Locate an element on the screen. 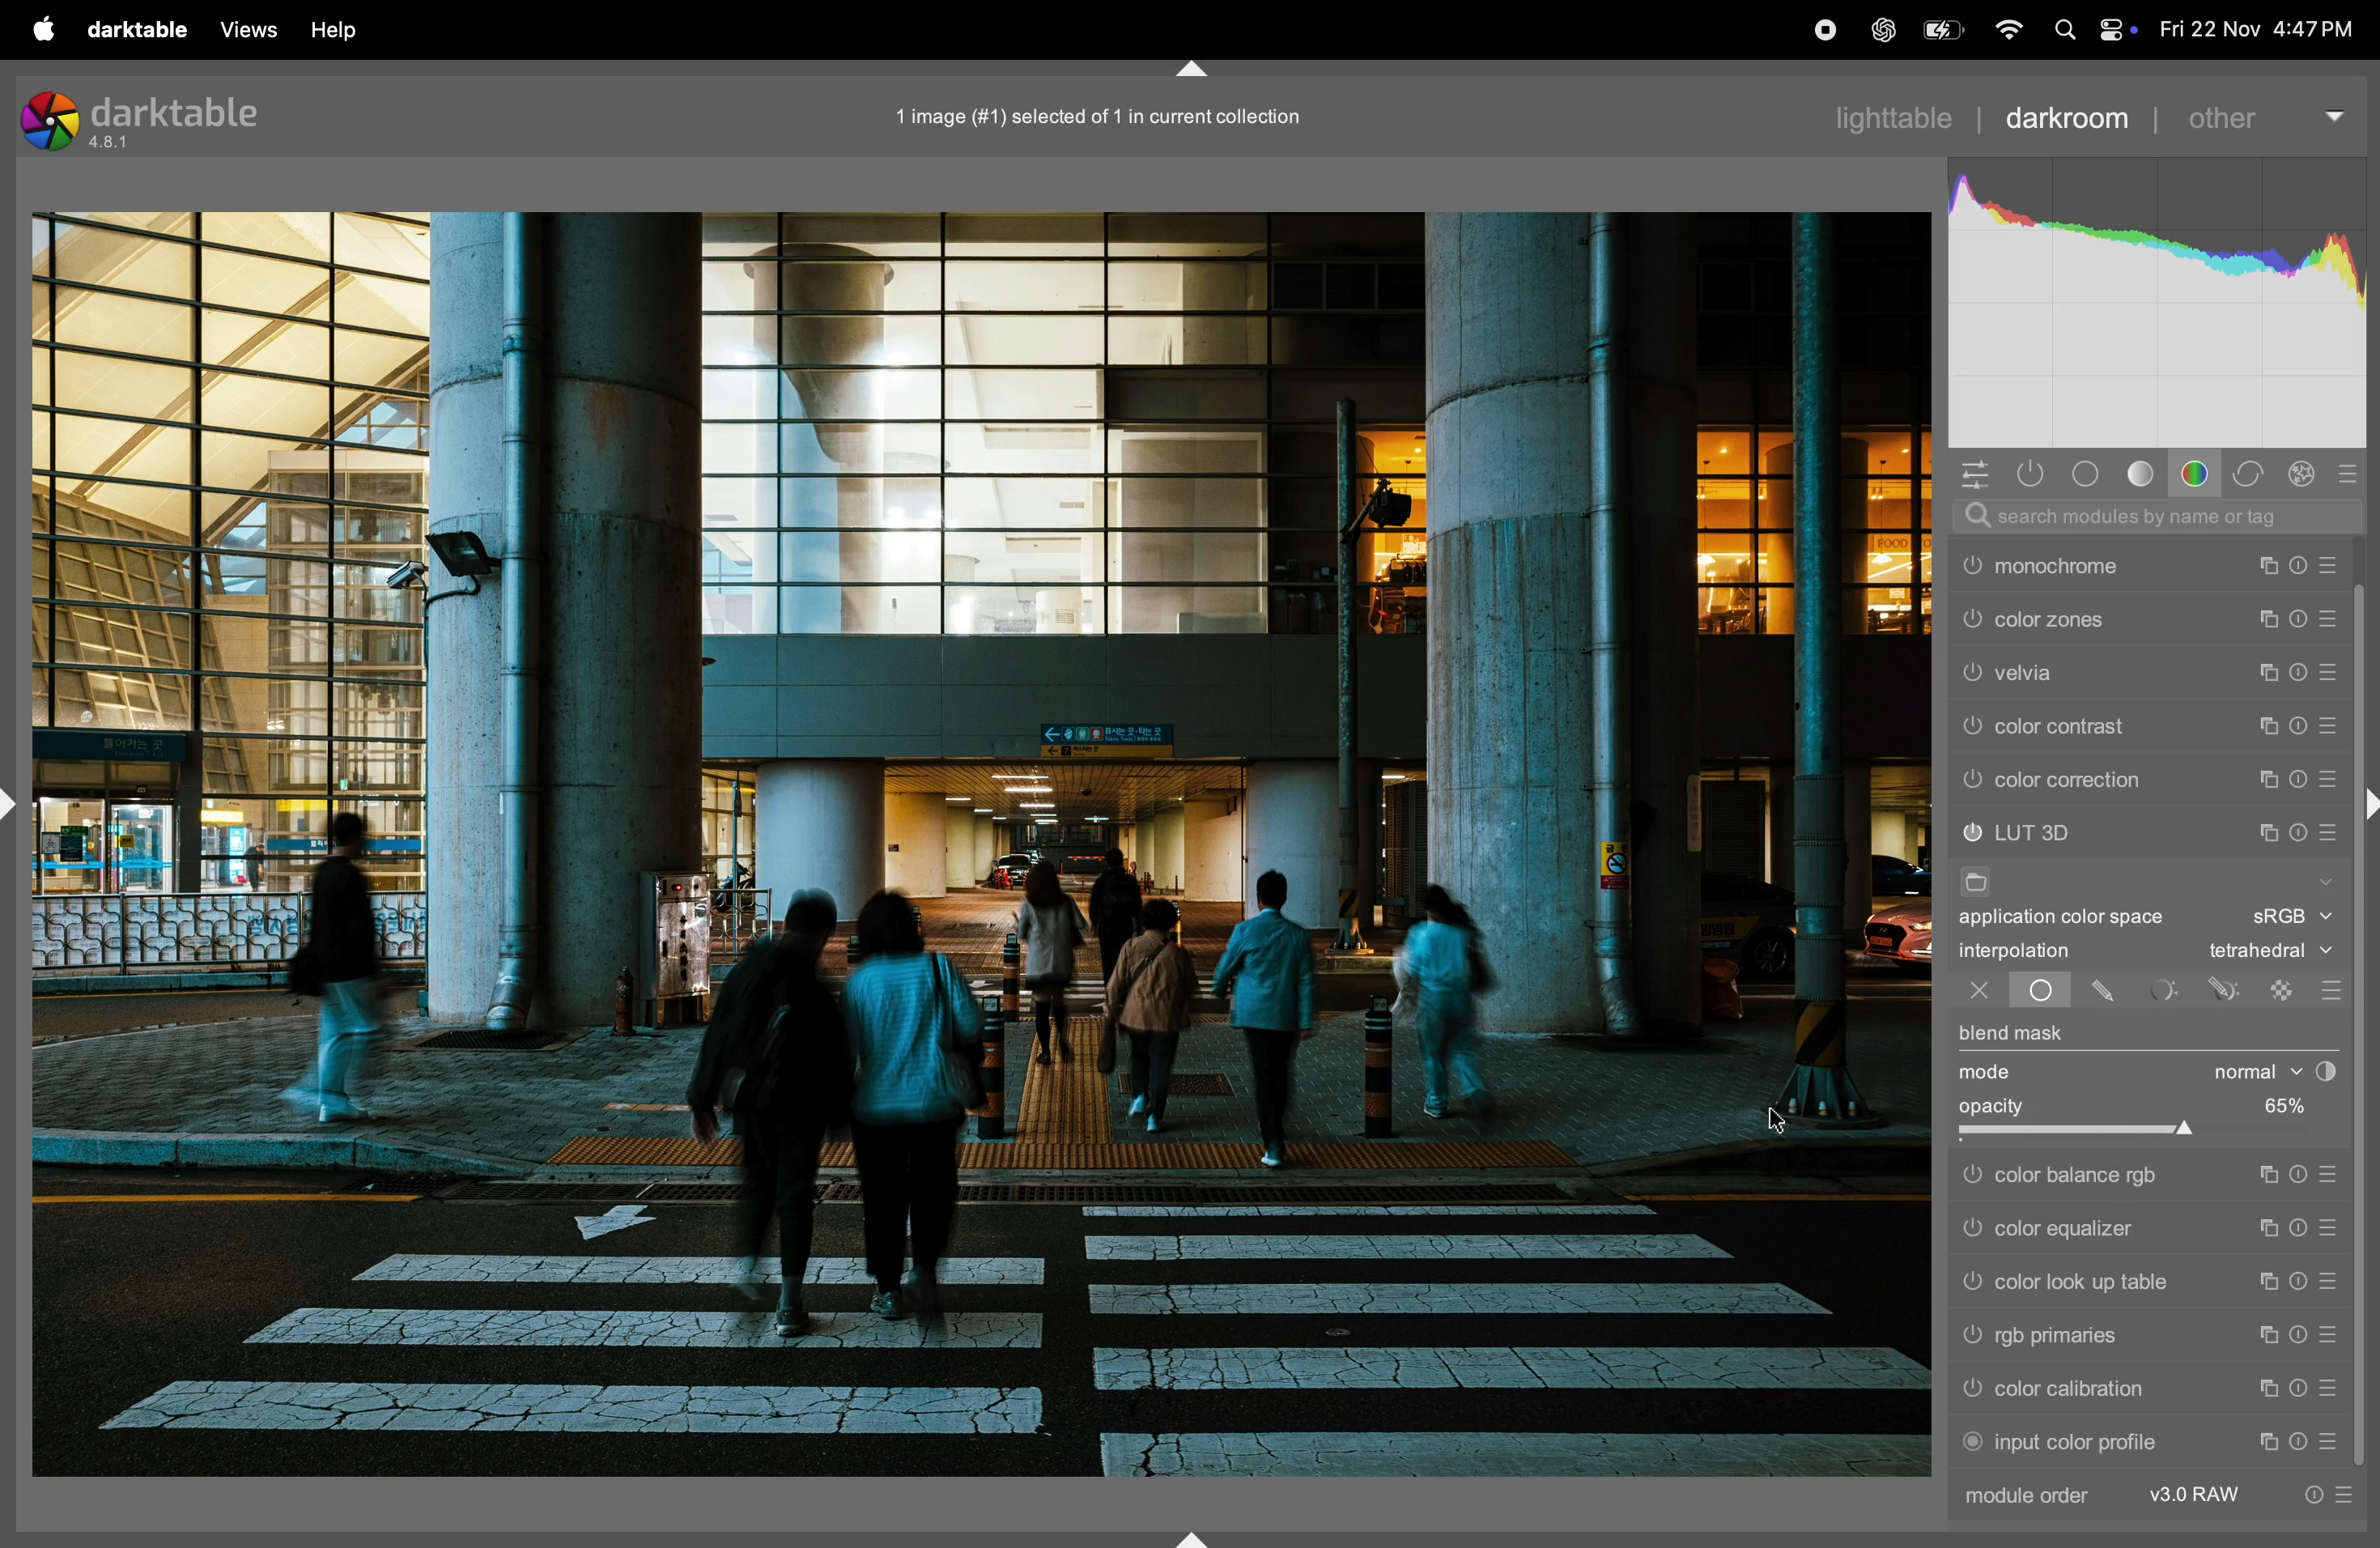 The height and width of the screenshot is (1548, 2380). multiple intance actions is located at coordinates (2266, 614).